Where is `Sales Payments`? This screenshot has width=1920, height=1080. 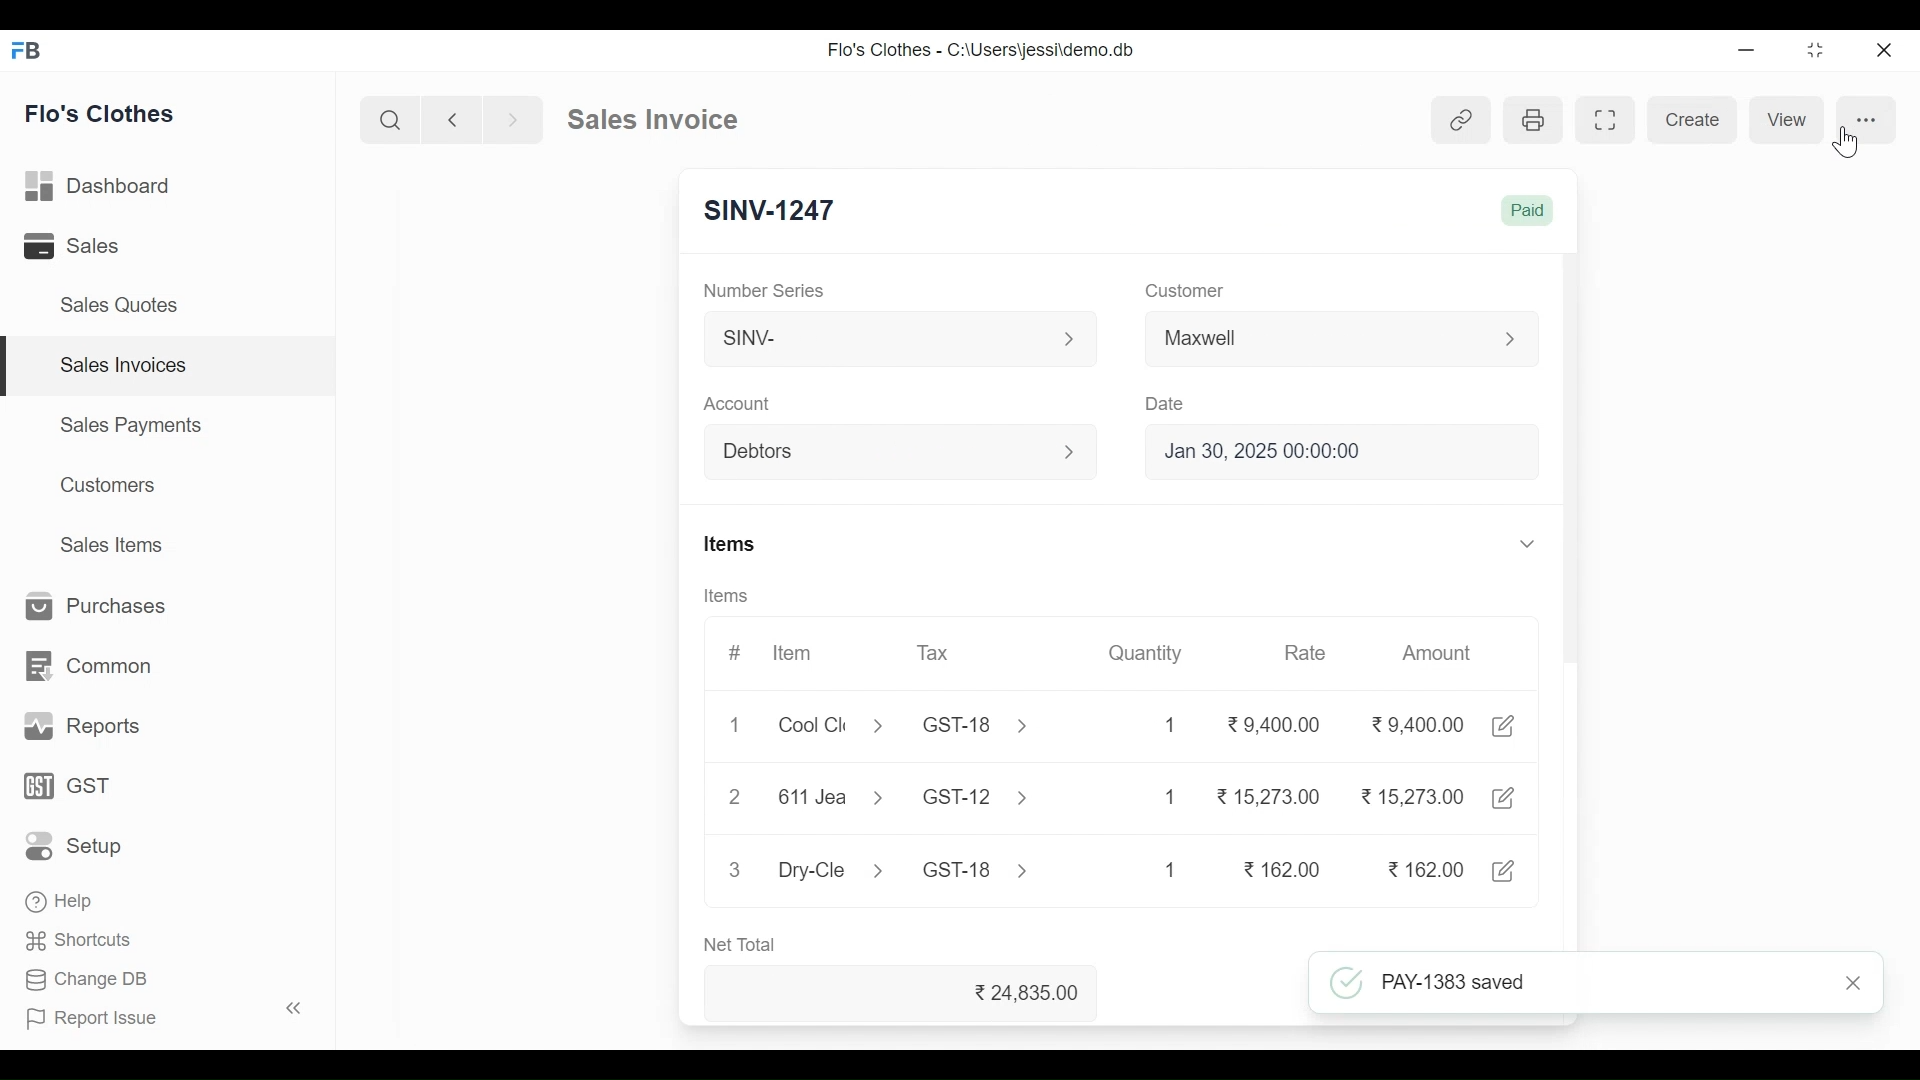 Sales Payments is located at coordinates (132, 424).